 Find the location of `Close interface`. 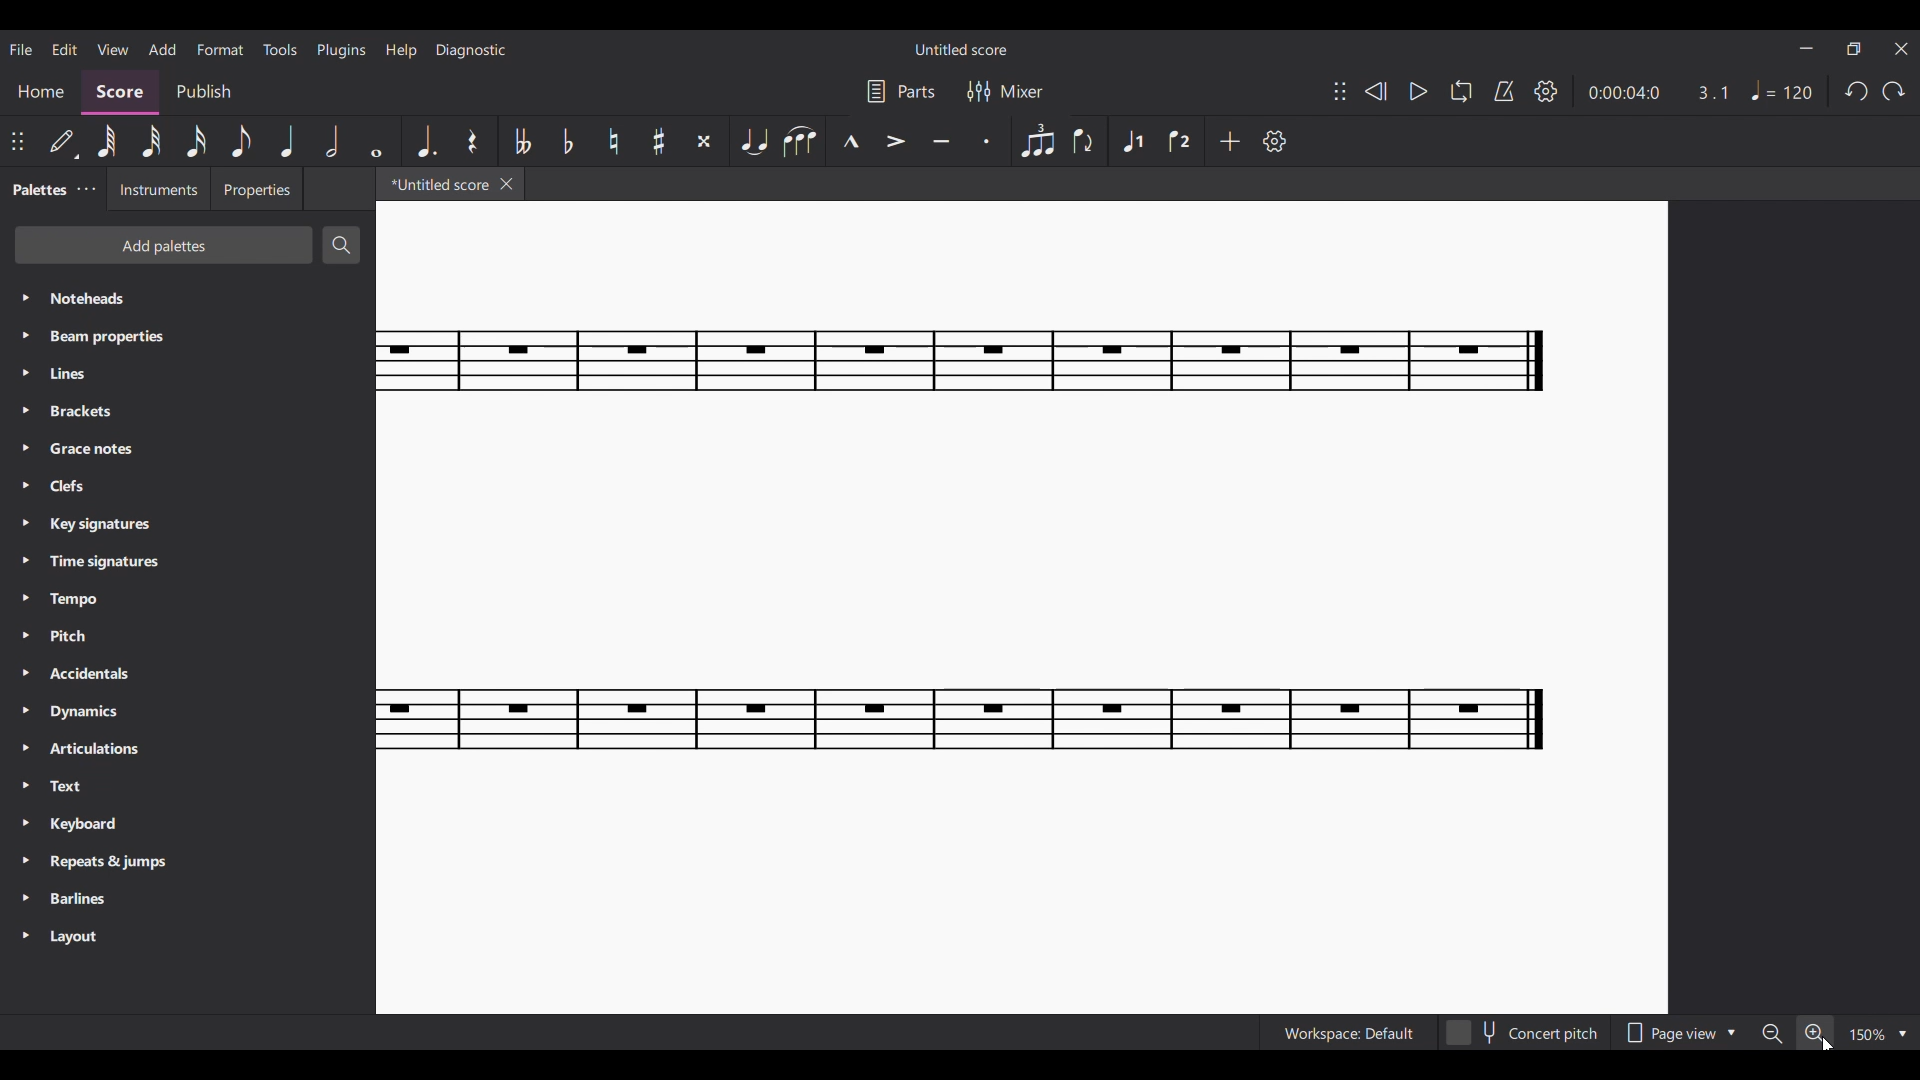

Close interface is located at coordinates (1901, 49).